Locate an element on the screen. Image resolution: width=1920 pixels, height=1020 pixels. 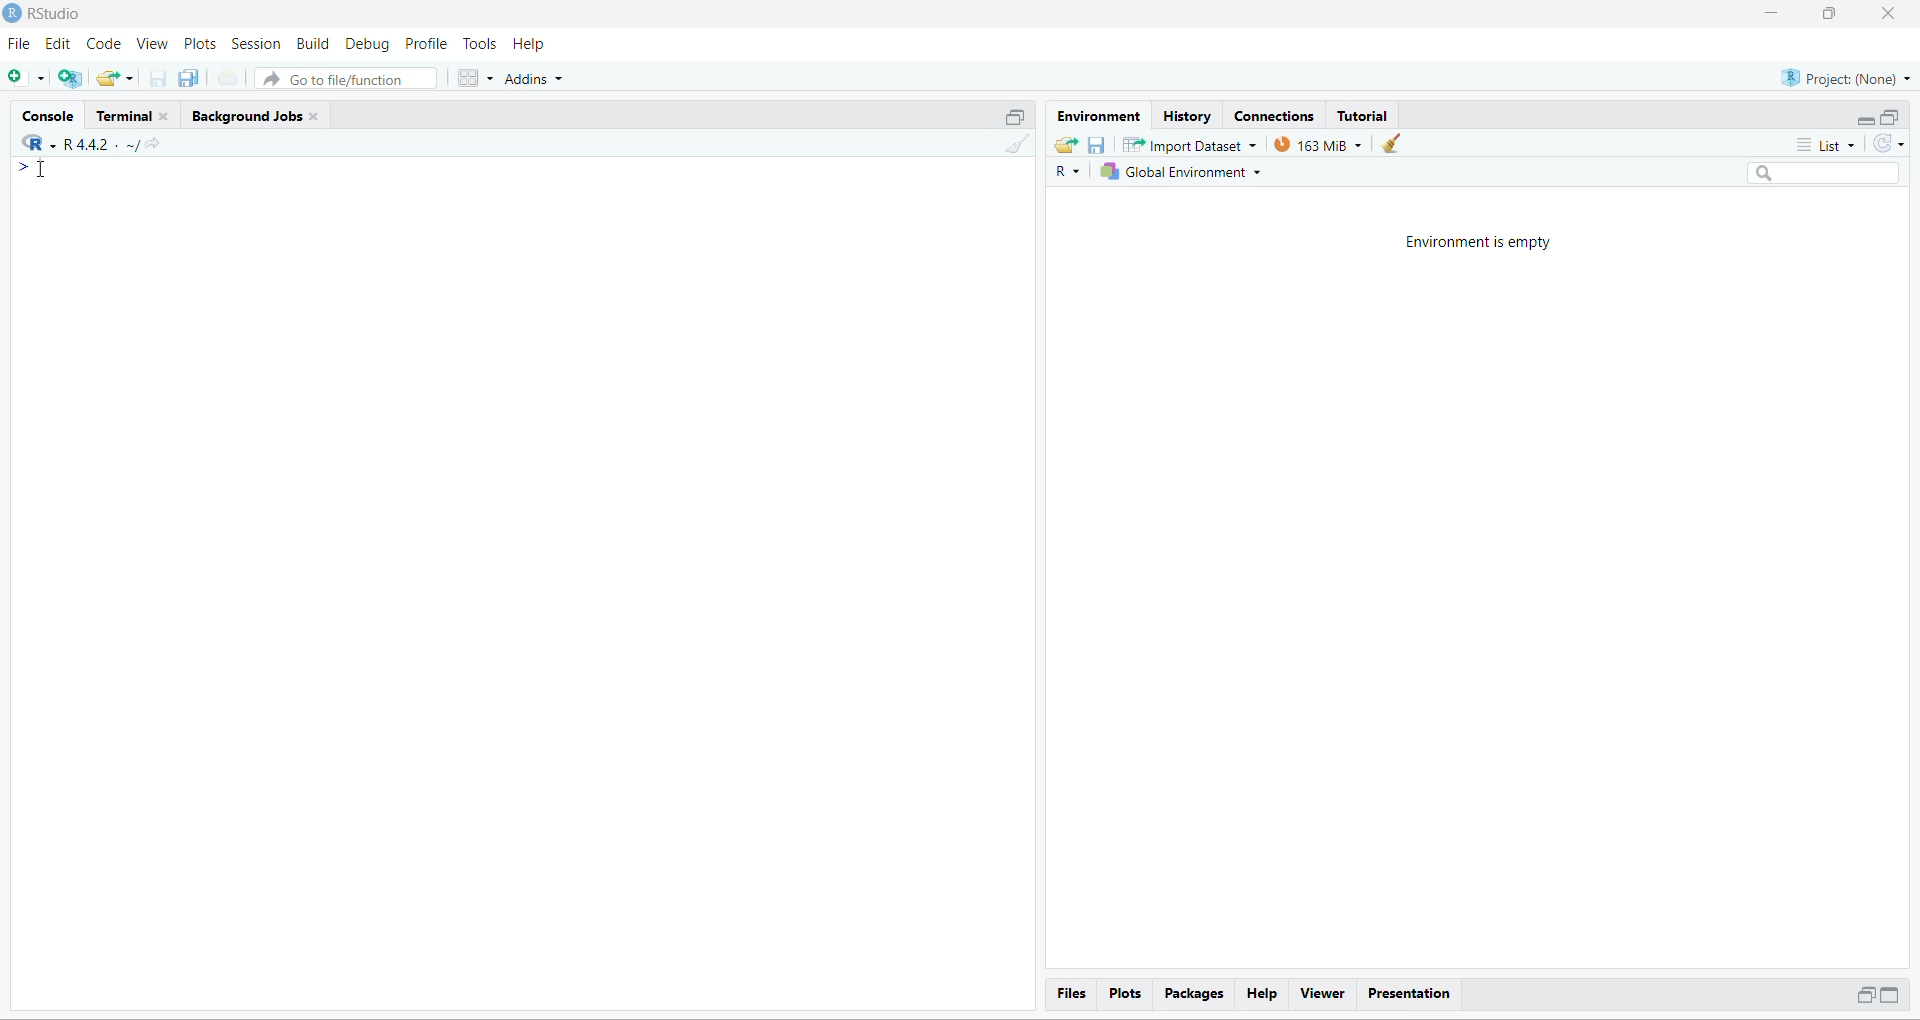
Build is located at coordinates (313, 43).